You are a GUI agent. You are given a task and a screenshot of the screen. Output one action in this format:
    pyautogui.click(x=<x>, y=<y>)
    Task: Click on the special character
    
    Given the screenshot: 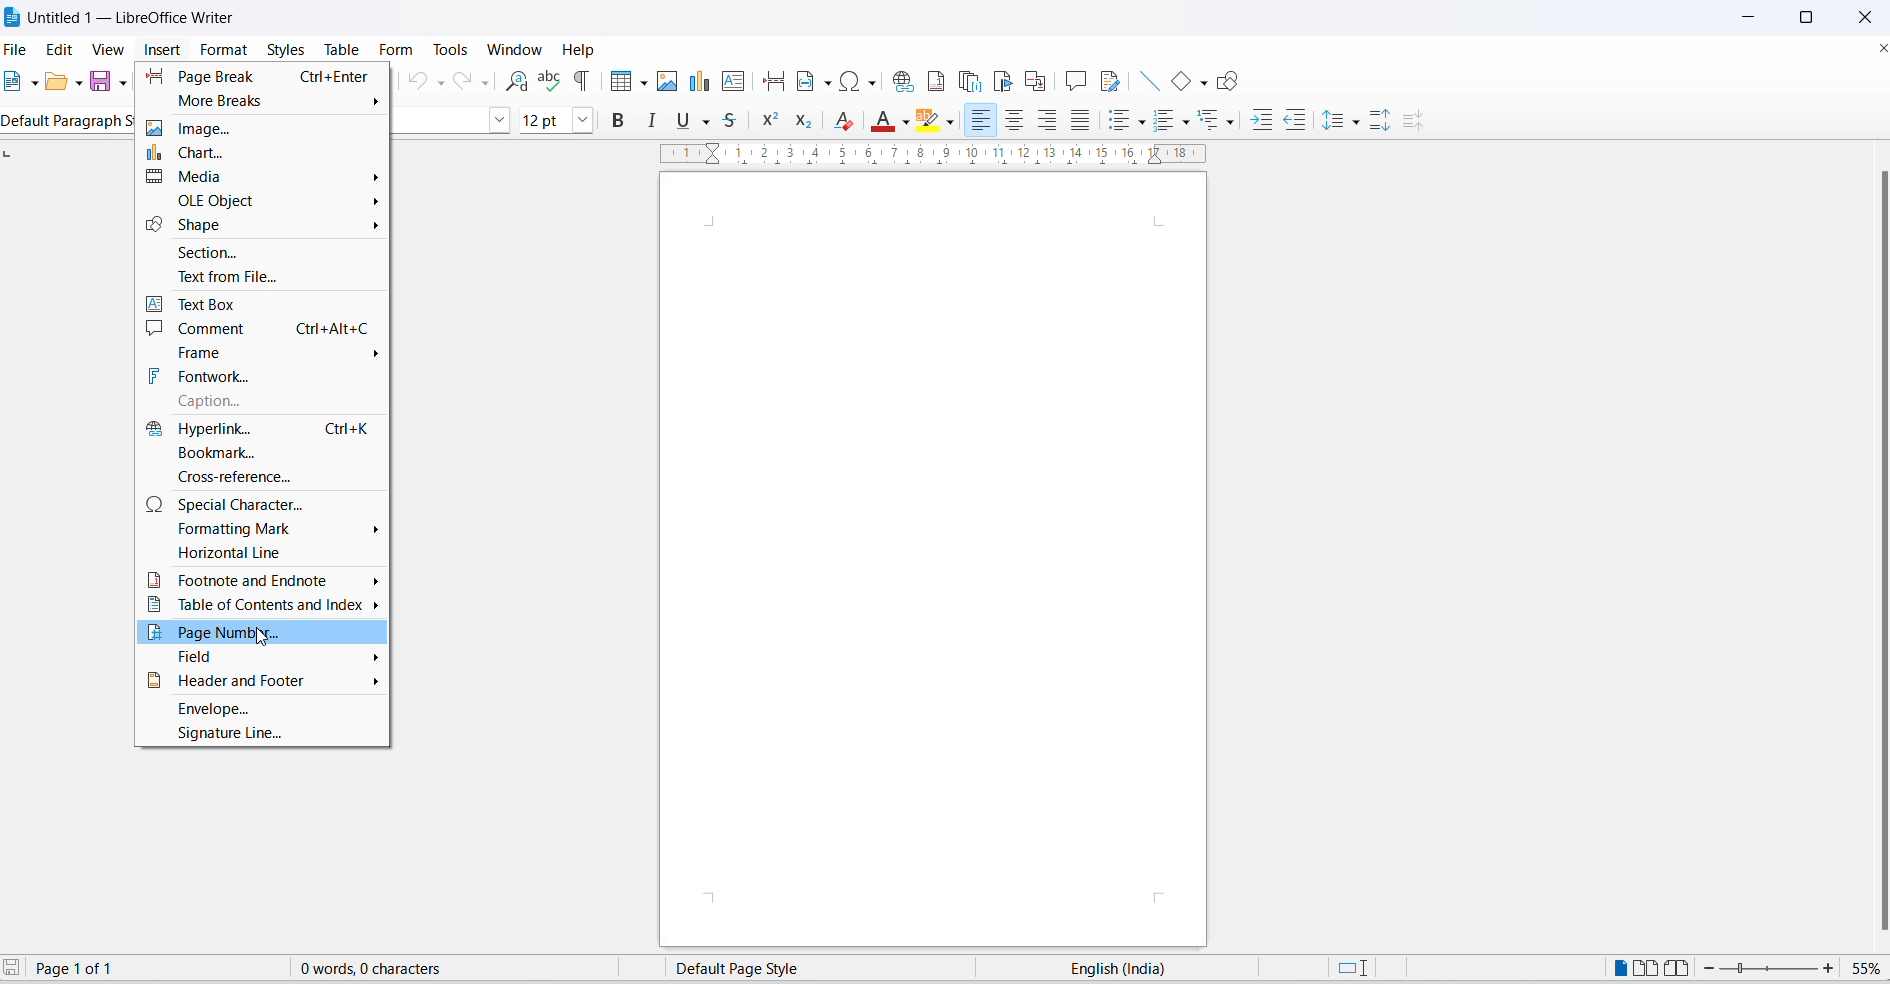 What is the action you would take?
    pyautogui.click(x=261, y=505)
    